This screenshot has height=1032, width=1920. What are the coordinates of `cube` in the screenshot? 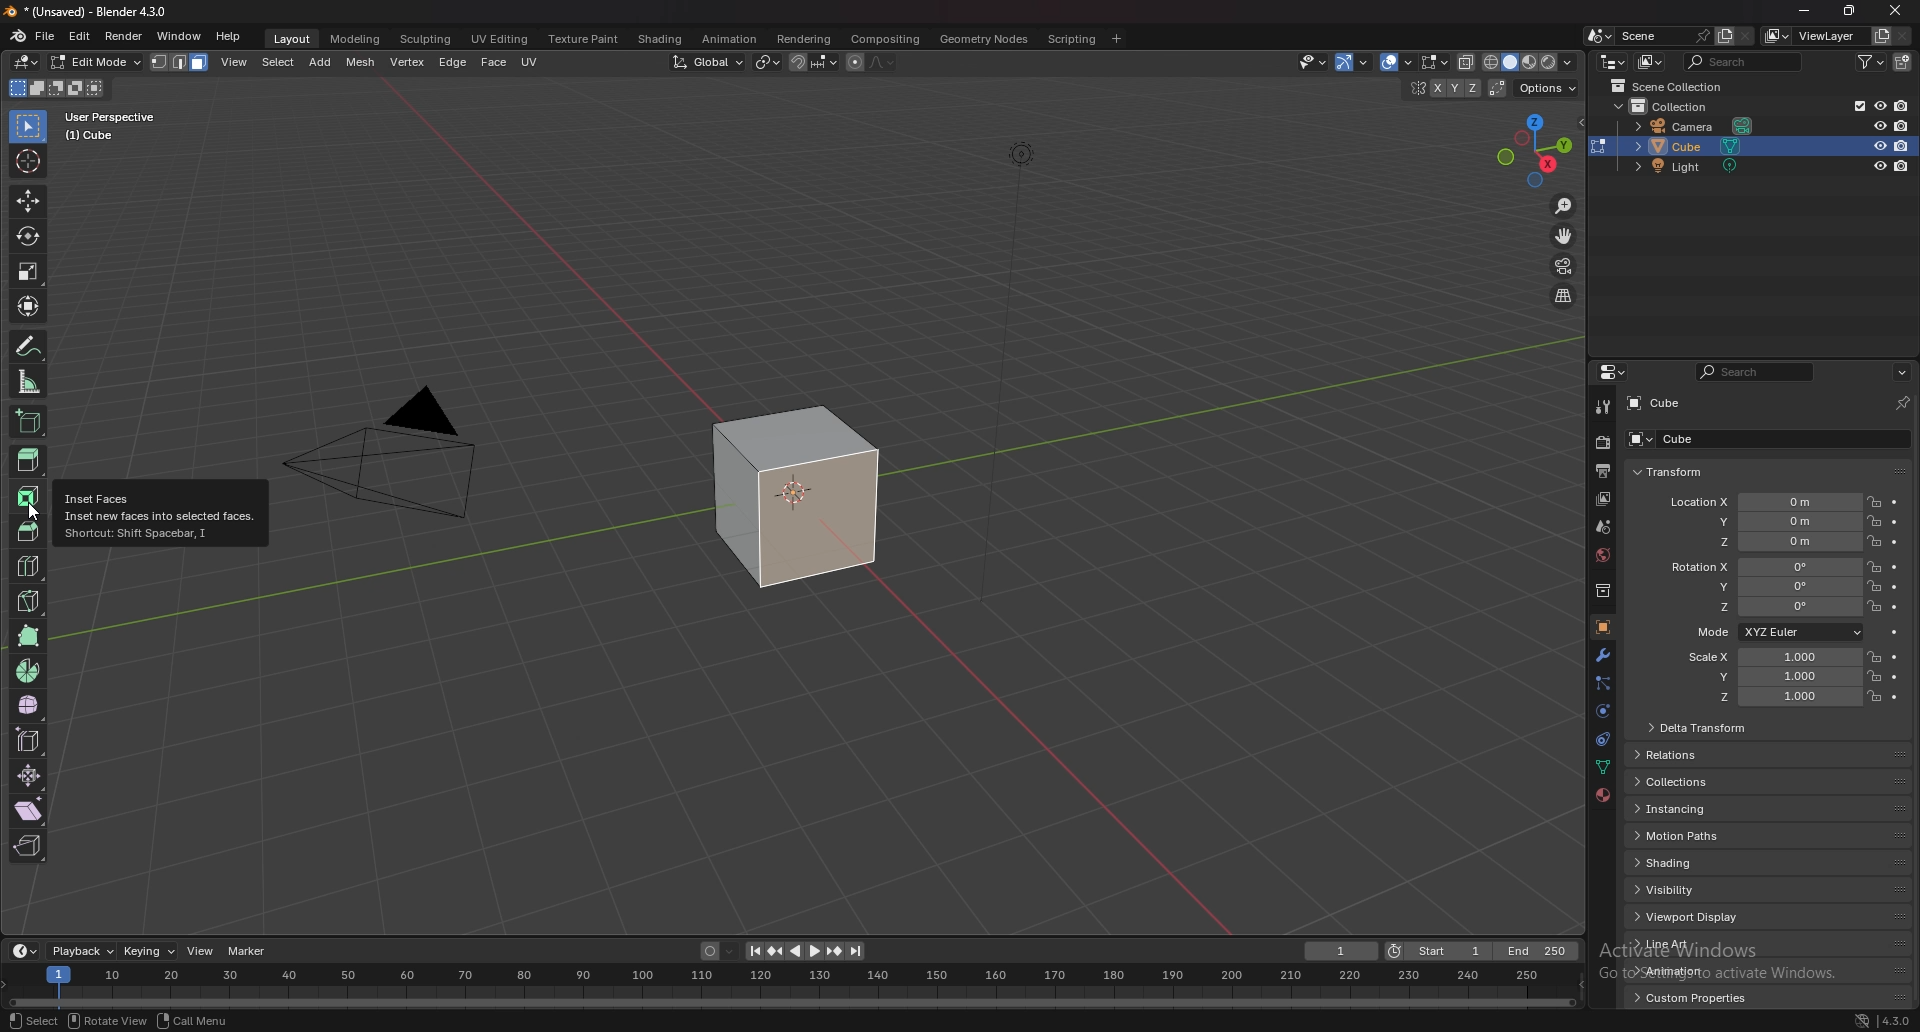 It's located at (1667, 438).